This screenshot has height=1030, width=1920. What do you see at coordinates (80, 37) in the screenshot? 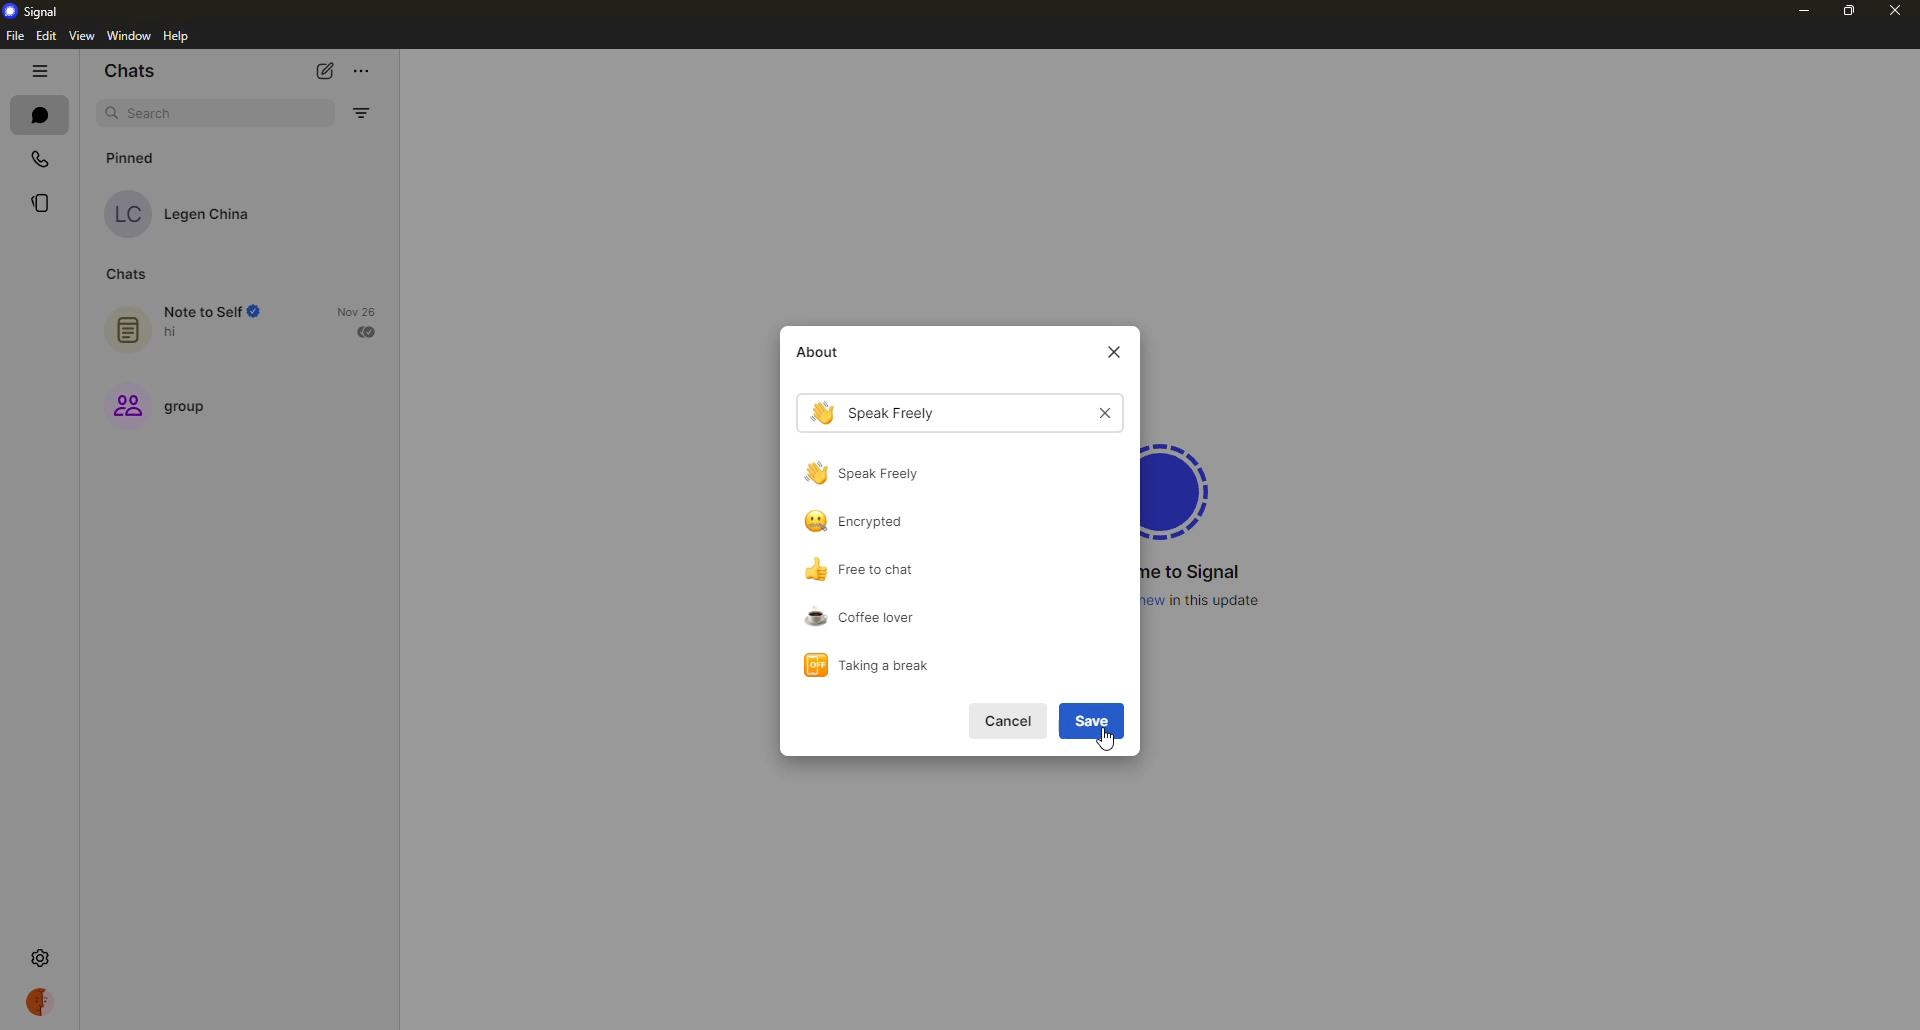
I see `view` at bounding box center [80, 37].